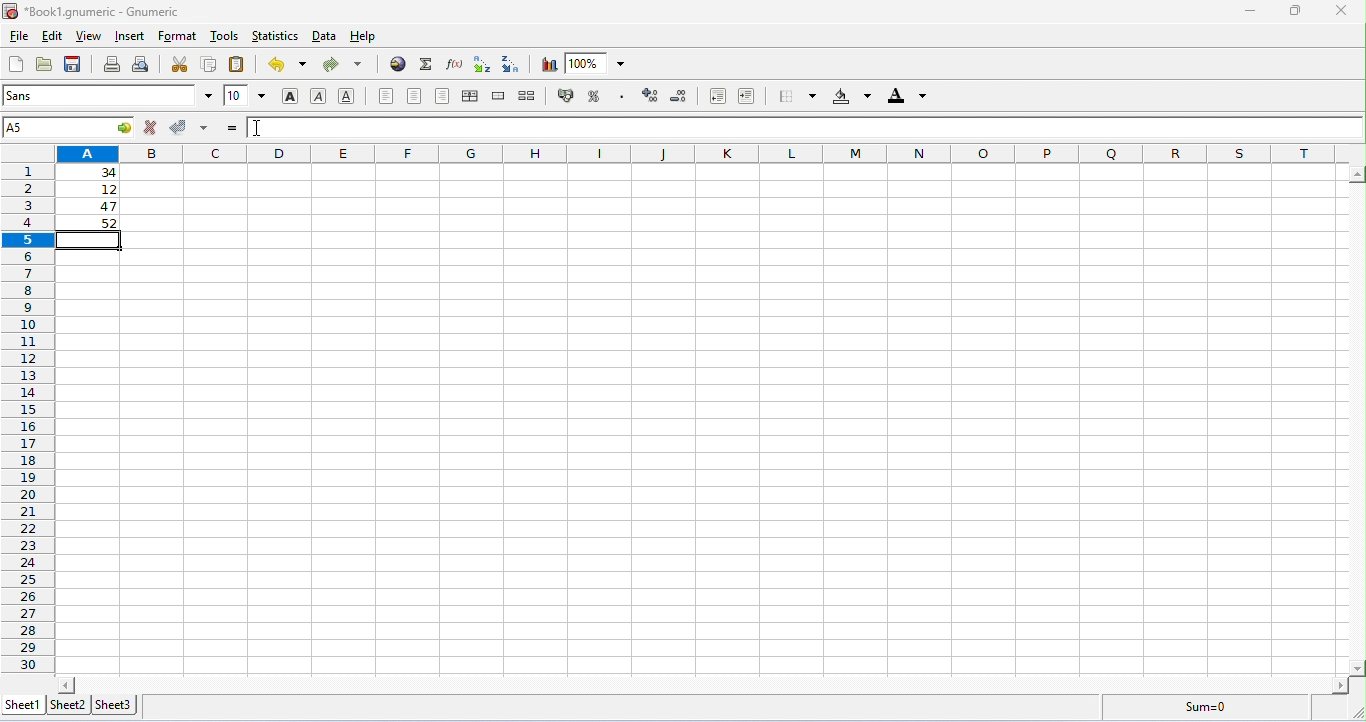  Describe the element at coordinates (246, 95) in the screenshot. I see `font size` at that location.